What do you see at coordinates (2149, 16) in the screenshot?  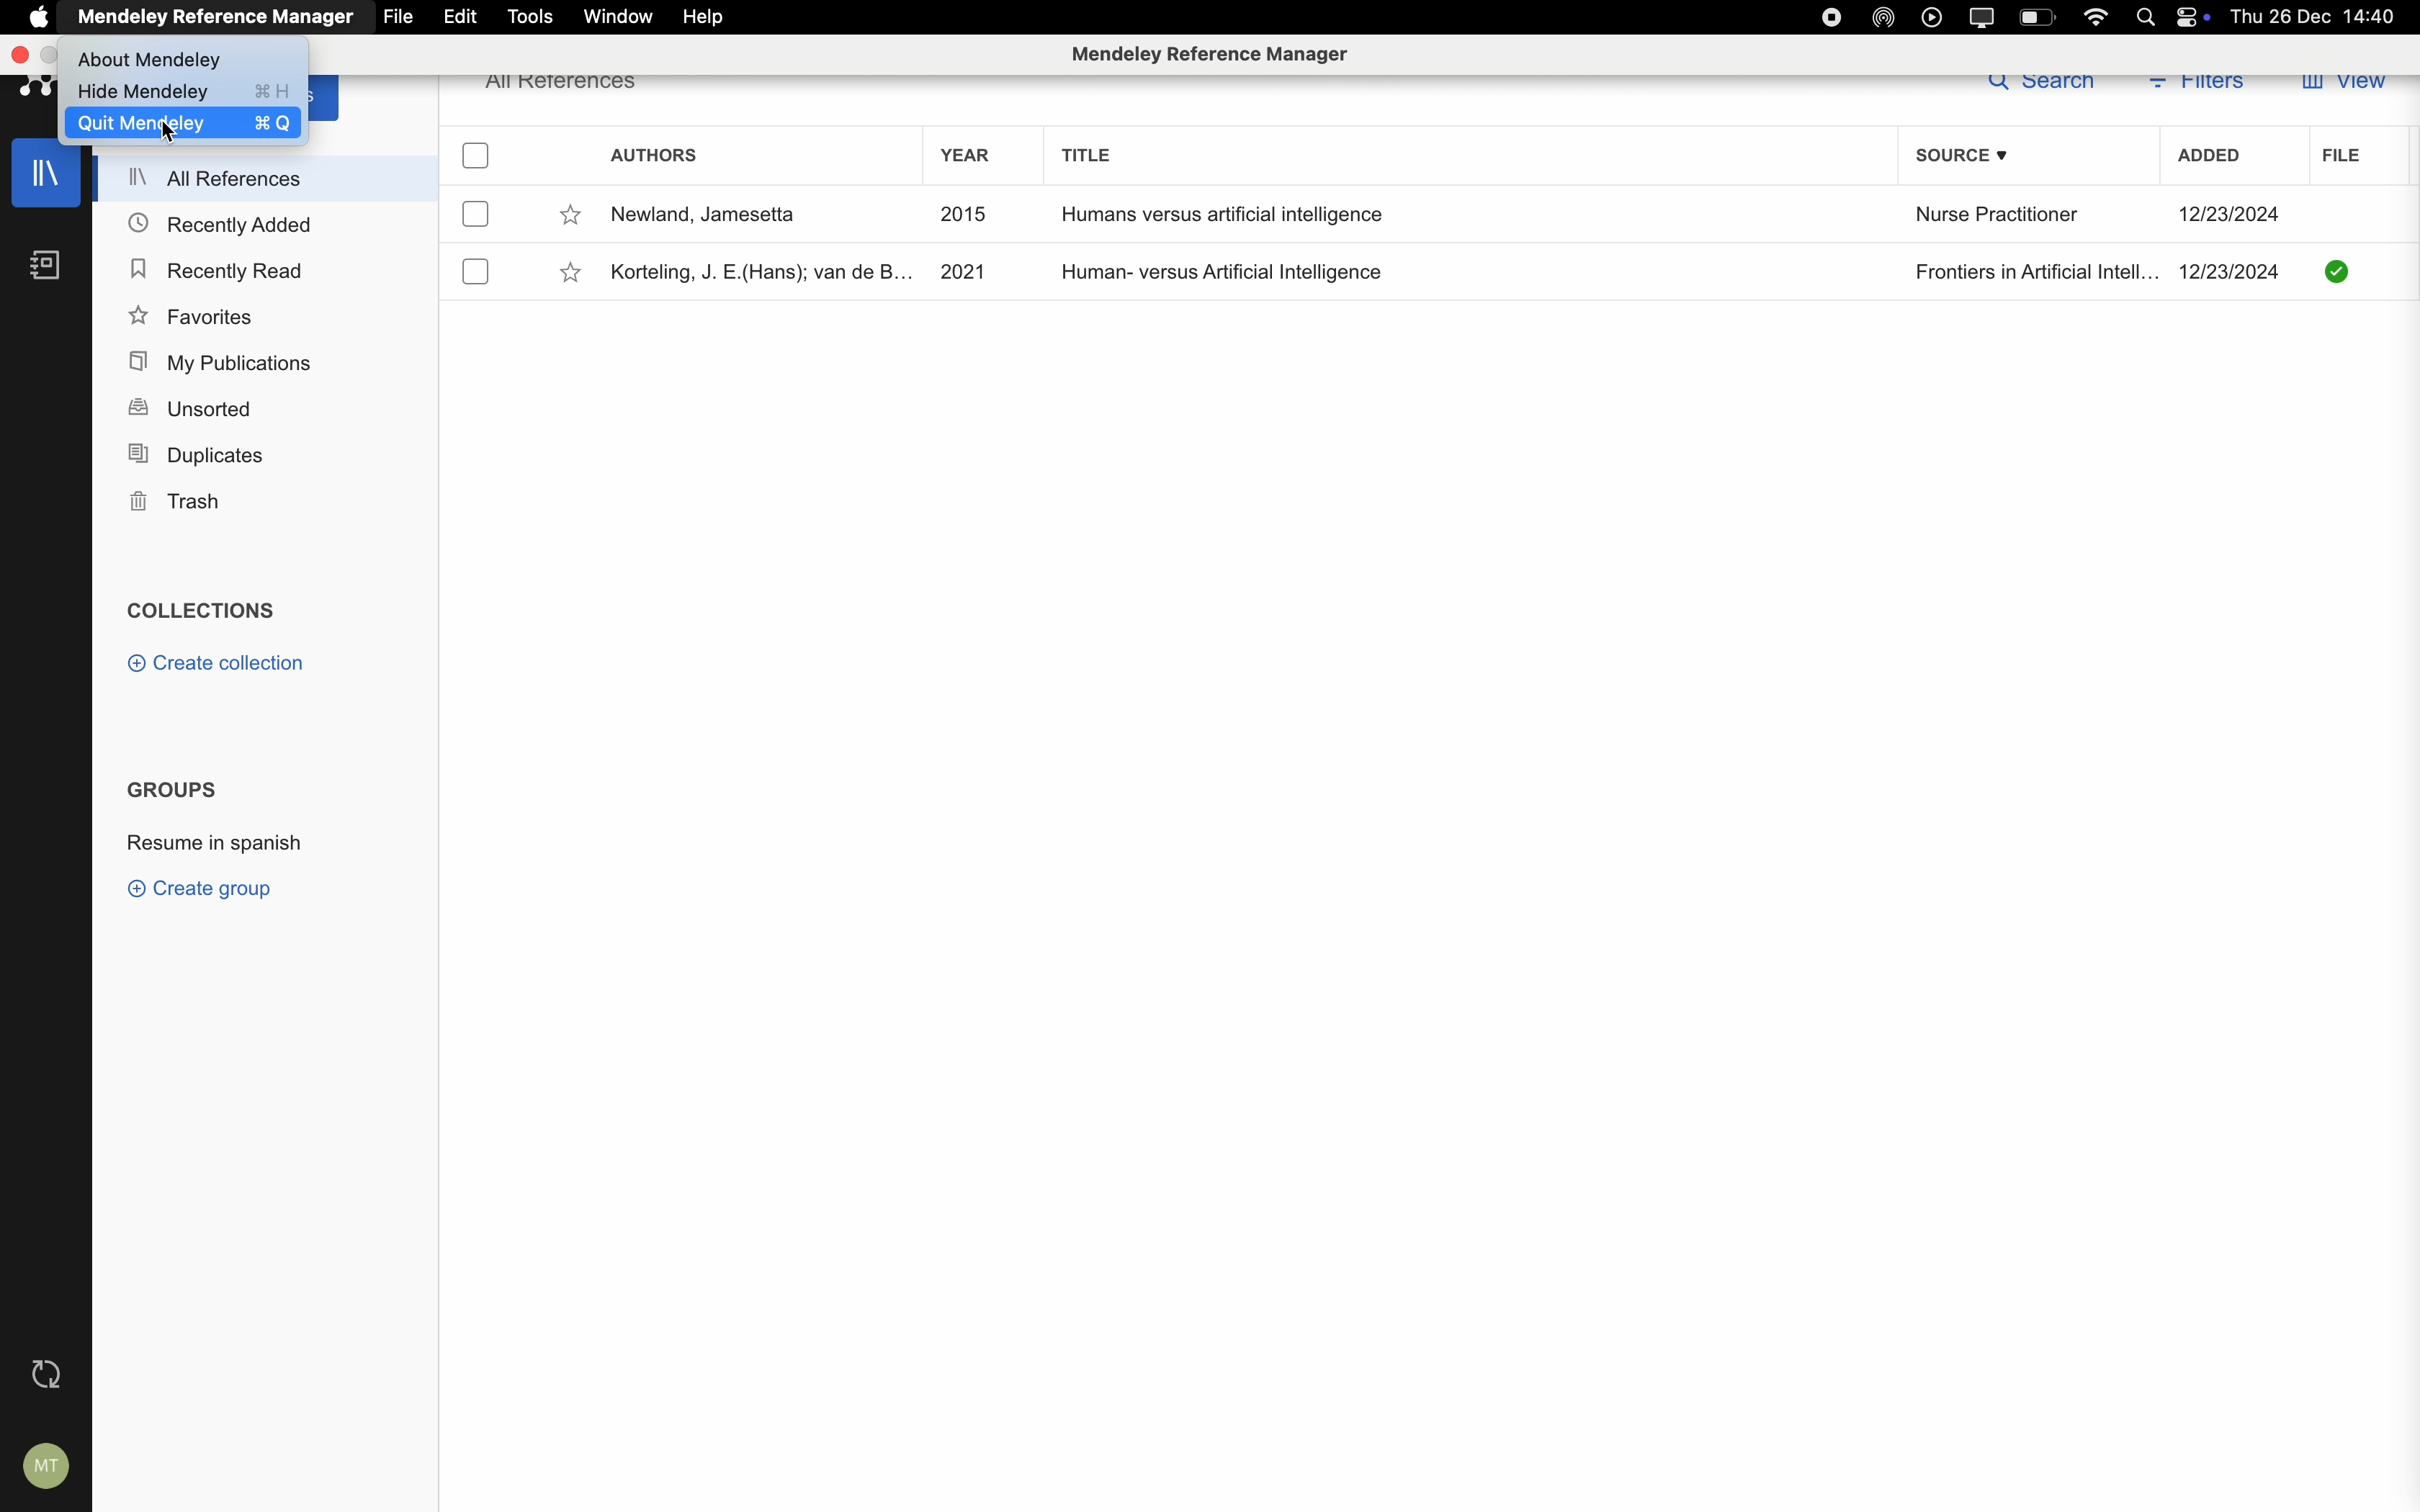 I see `Spotlight search` at bounding box center [2149, 16].